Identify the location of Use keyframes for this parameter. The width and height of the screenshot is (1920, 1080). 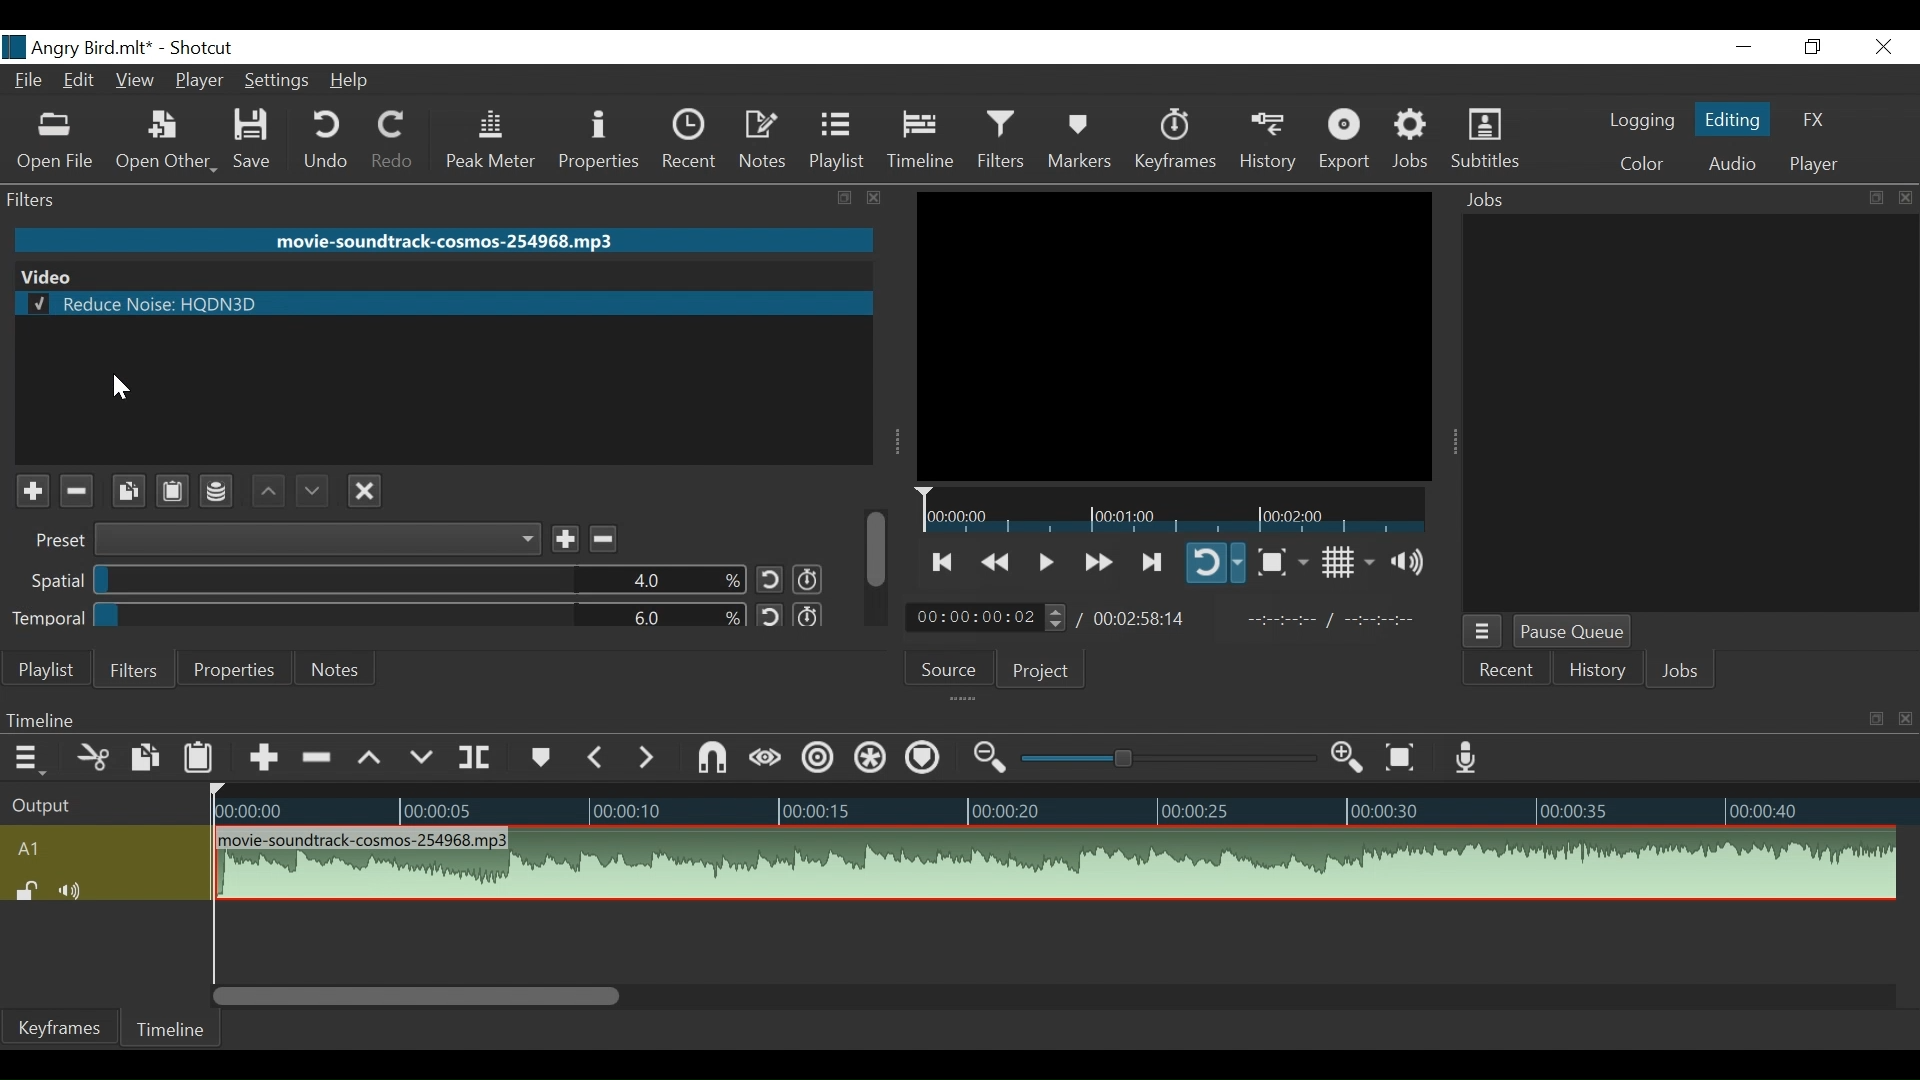
(809, 615).